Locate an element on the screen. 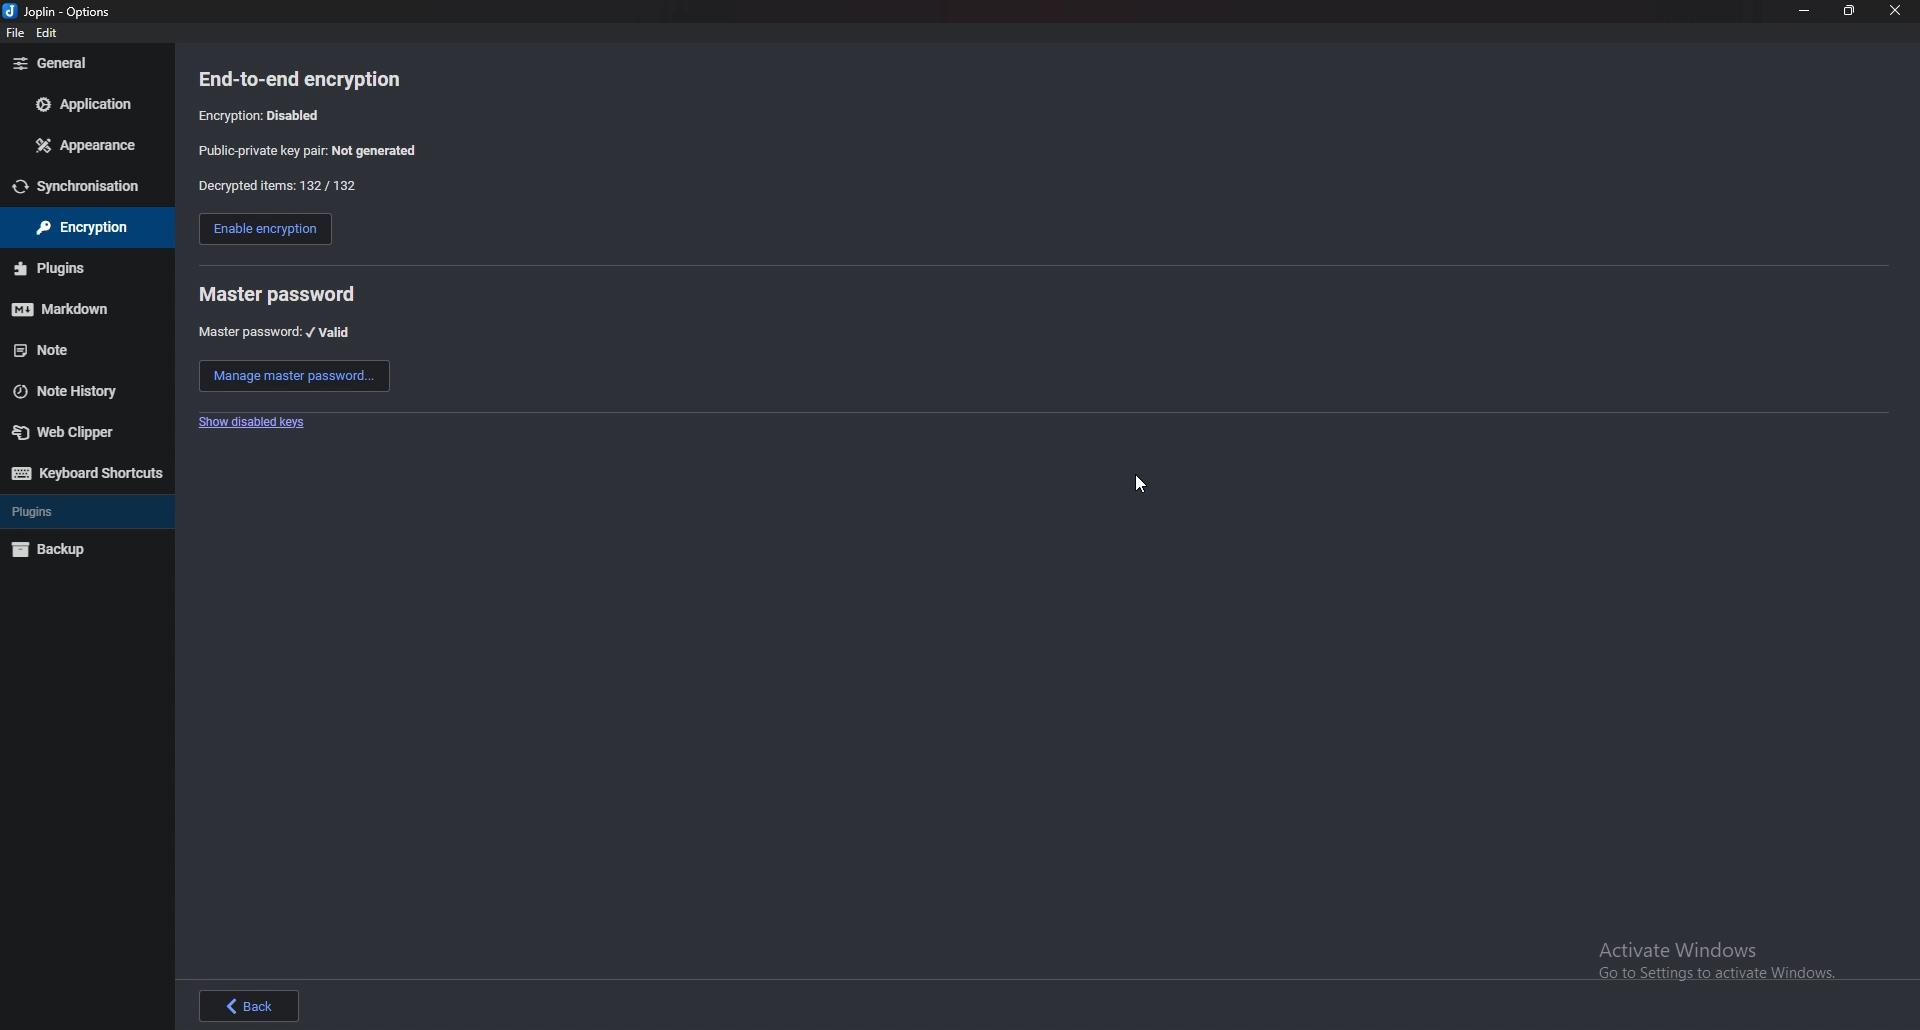  options is located at coordinates (62, 10).